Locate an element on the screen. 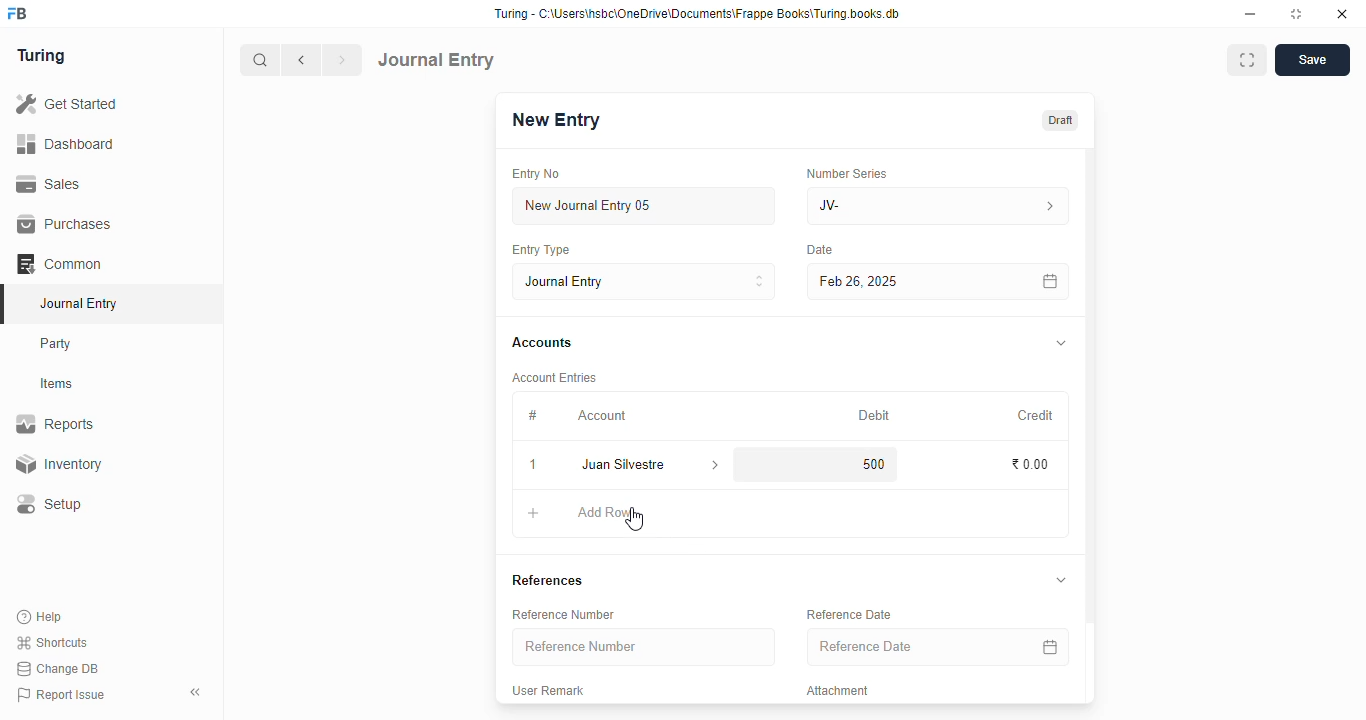 This screenshot has width=1366, height=720. minimize is located at coordinates (1251, 14).